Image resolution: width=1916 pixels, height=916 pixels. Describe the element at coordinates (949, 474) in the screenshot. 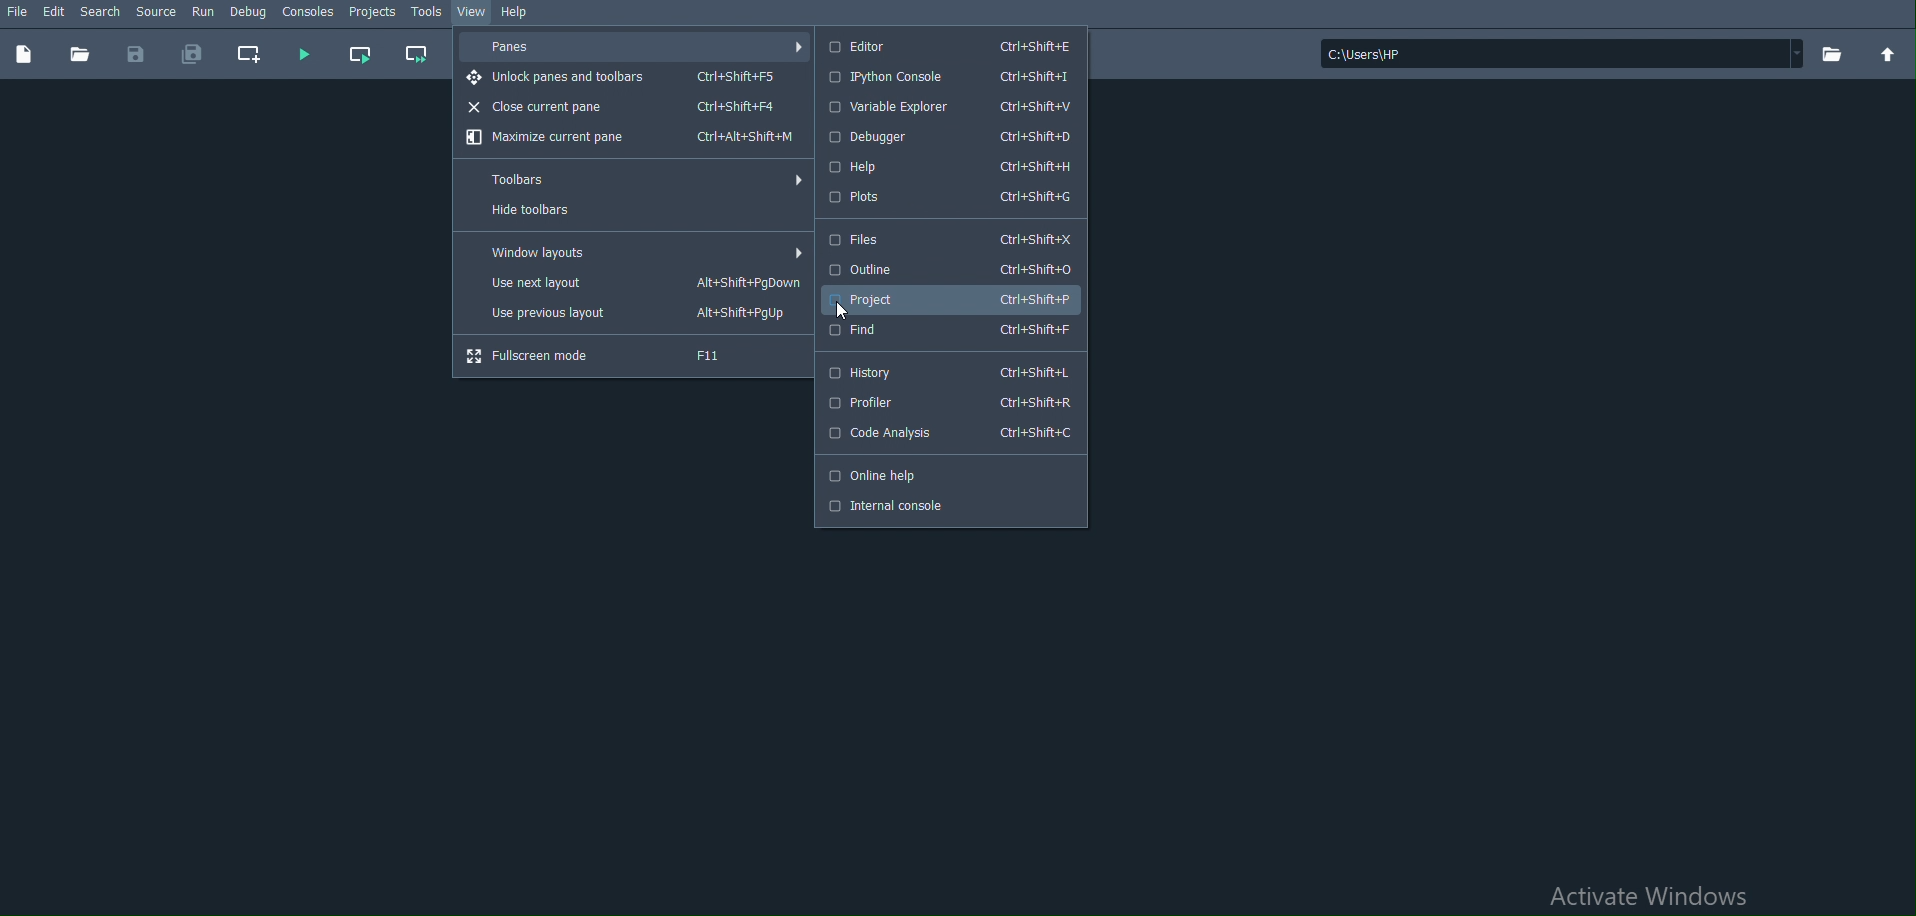

I see `Online help` at that location.